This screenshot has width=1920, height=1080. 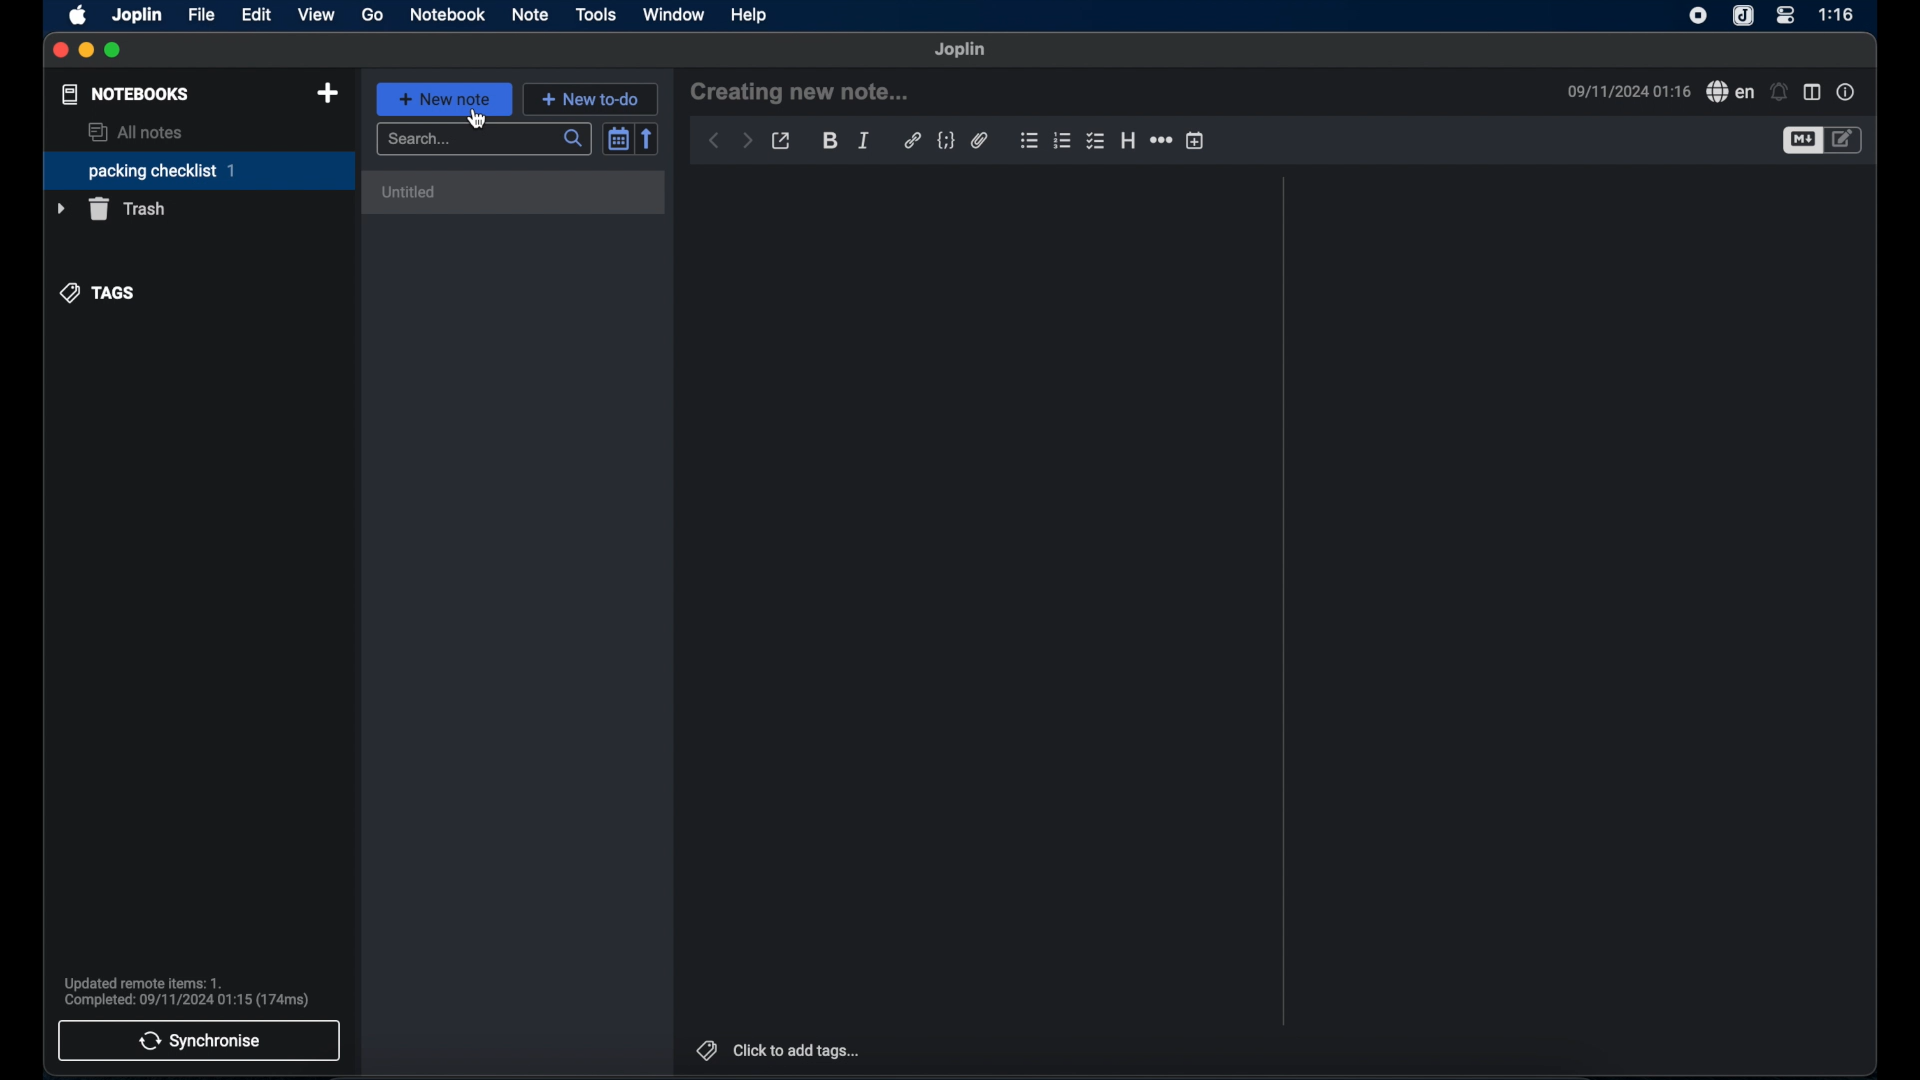 I want to click on tags, so click(x=97, y=294).